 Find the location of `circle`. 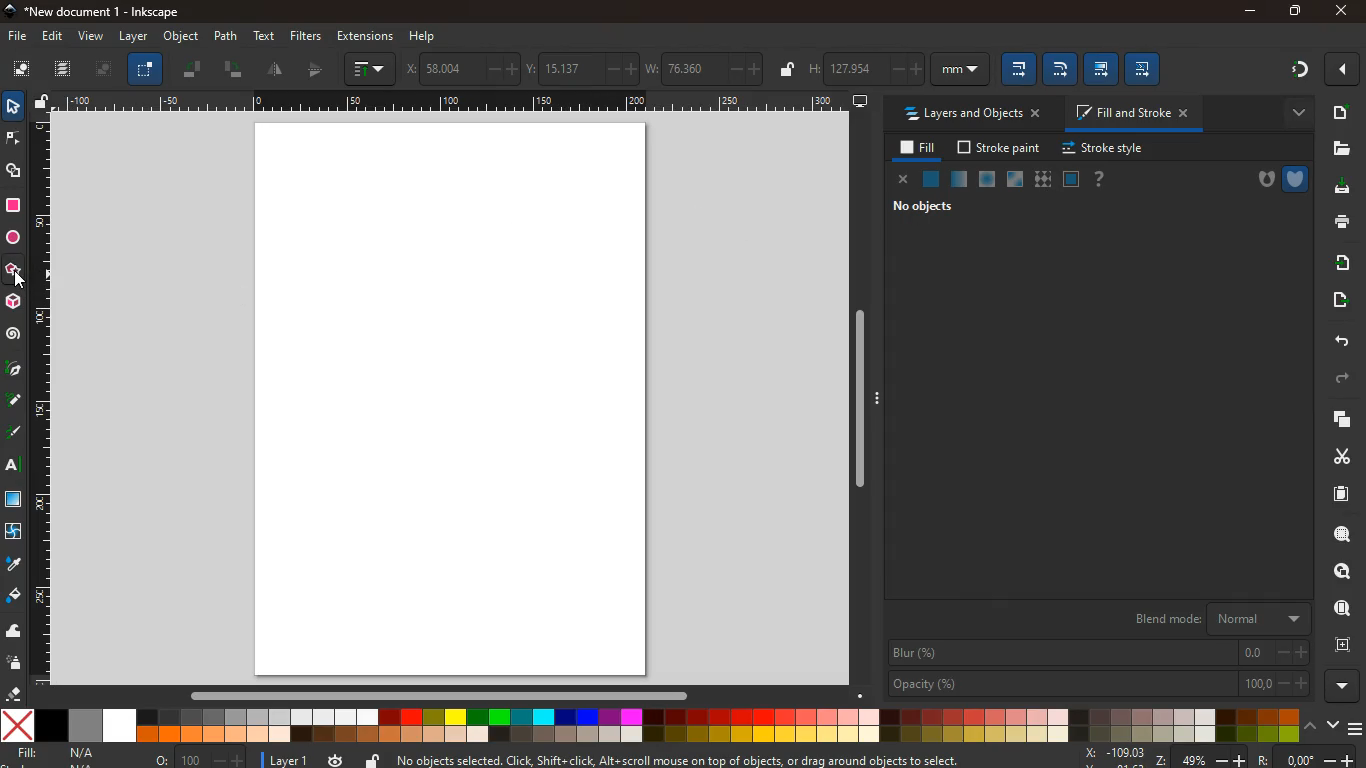

circle is located at coordinates (15, 238).